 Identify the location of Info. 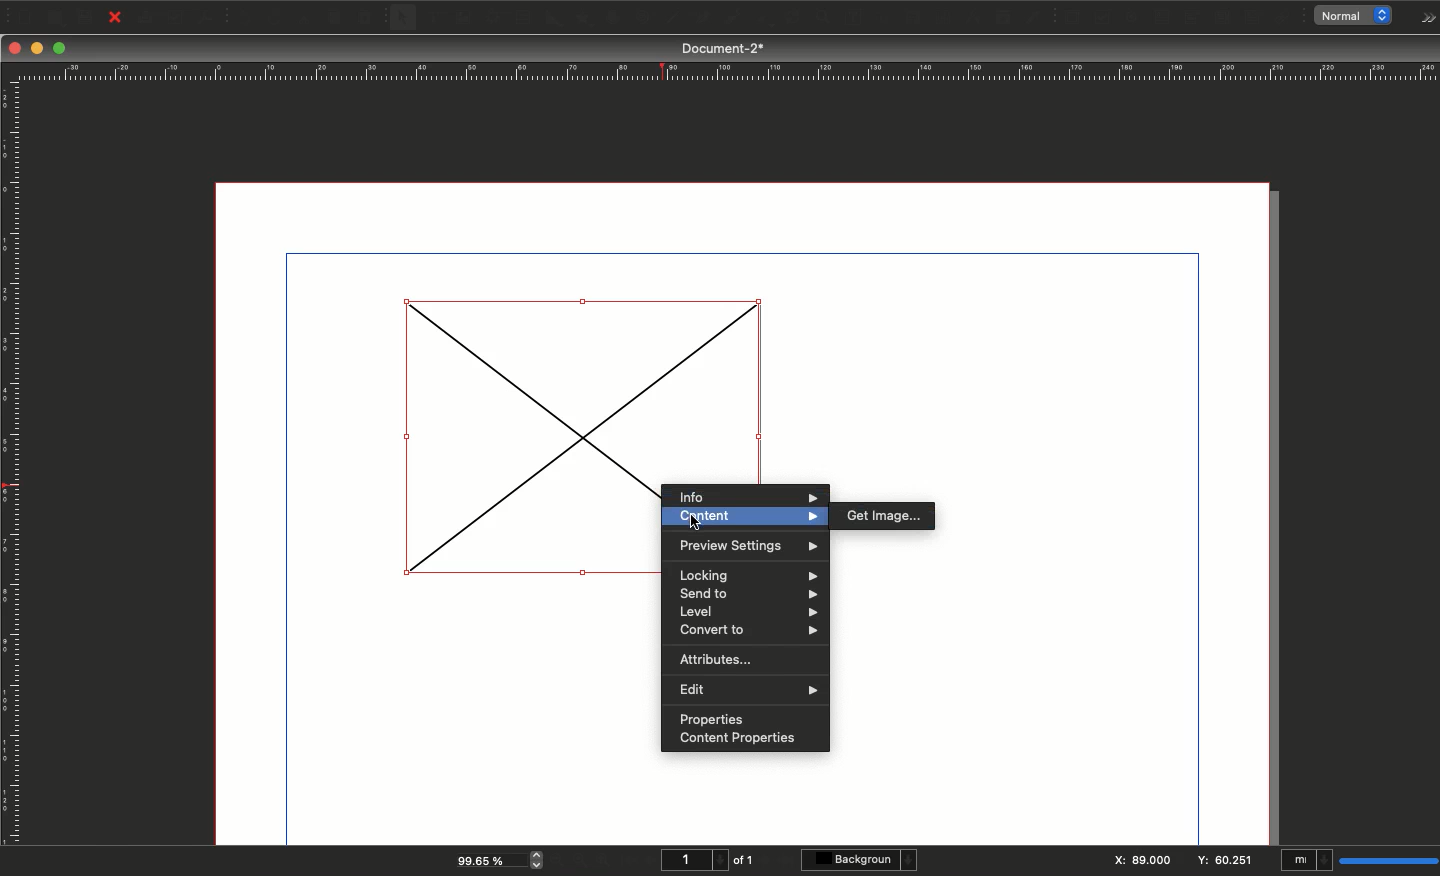
(744, 495).